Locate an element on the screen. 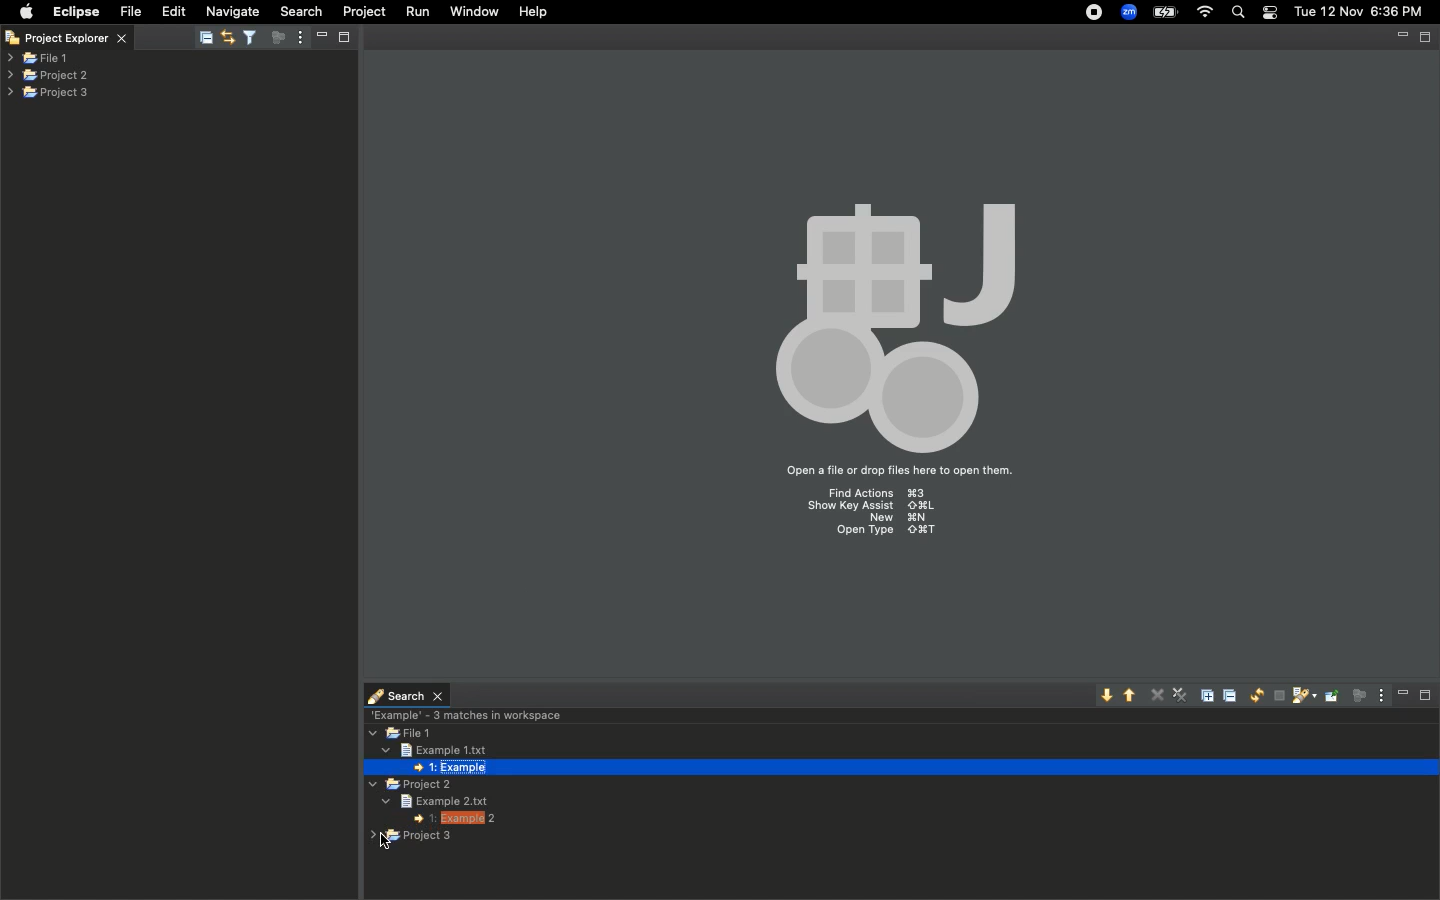 Image resolution: width=1440 pixels, height=900 pixels. Shortcuts is located at coordinates (876, 516).